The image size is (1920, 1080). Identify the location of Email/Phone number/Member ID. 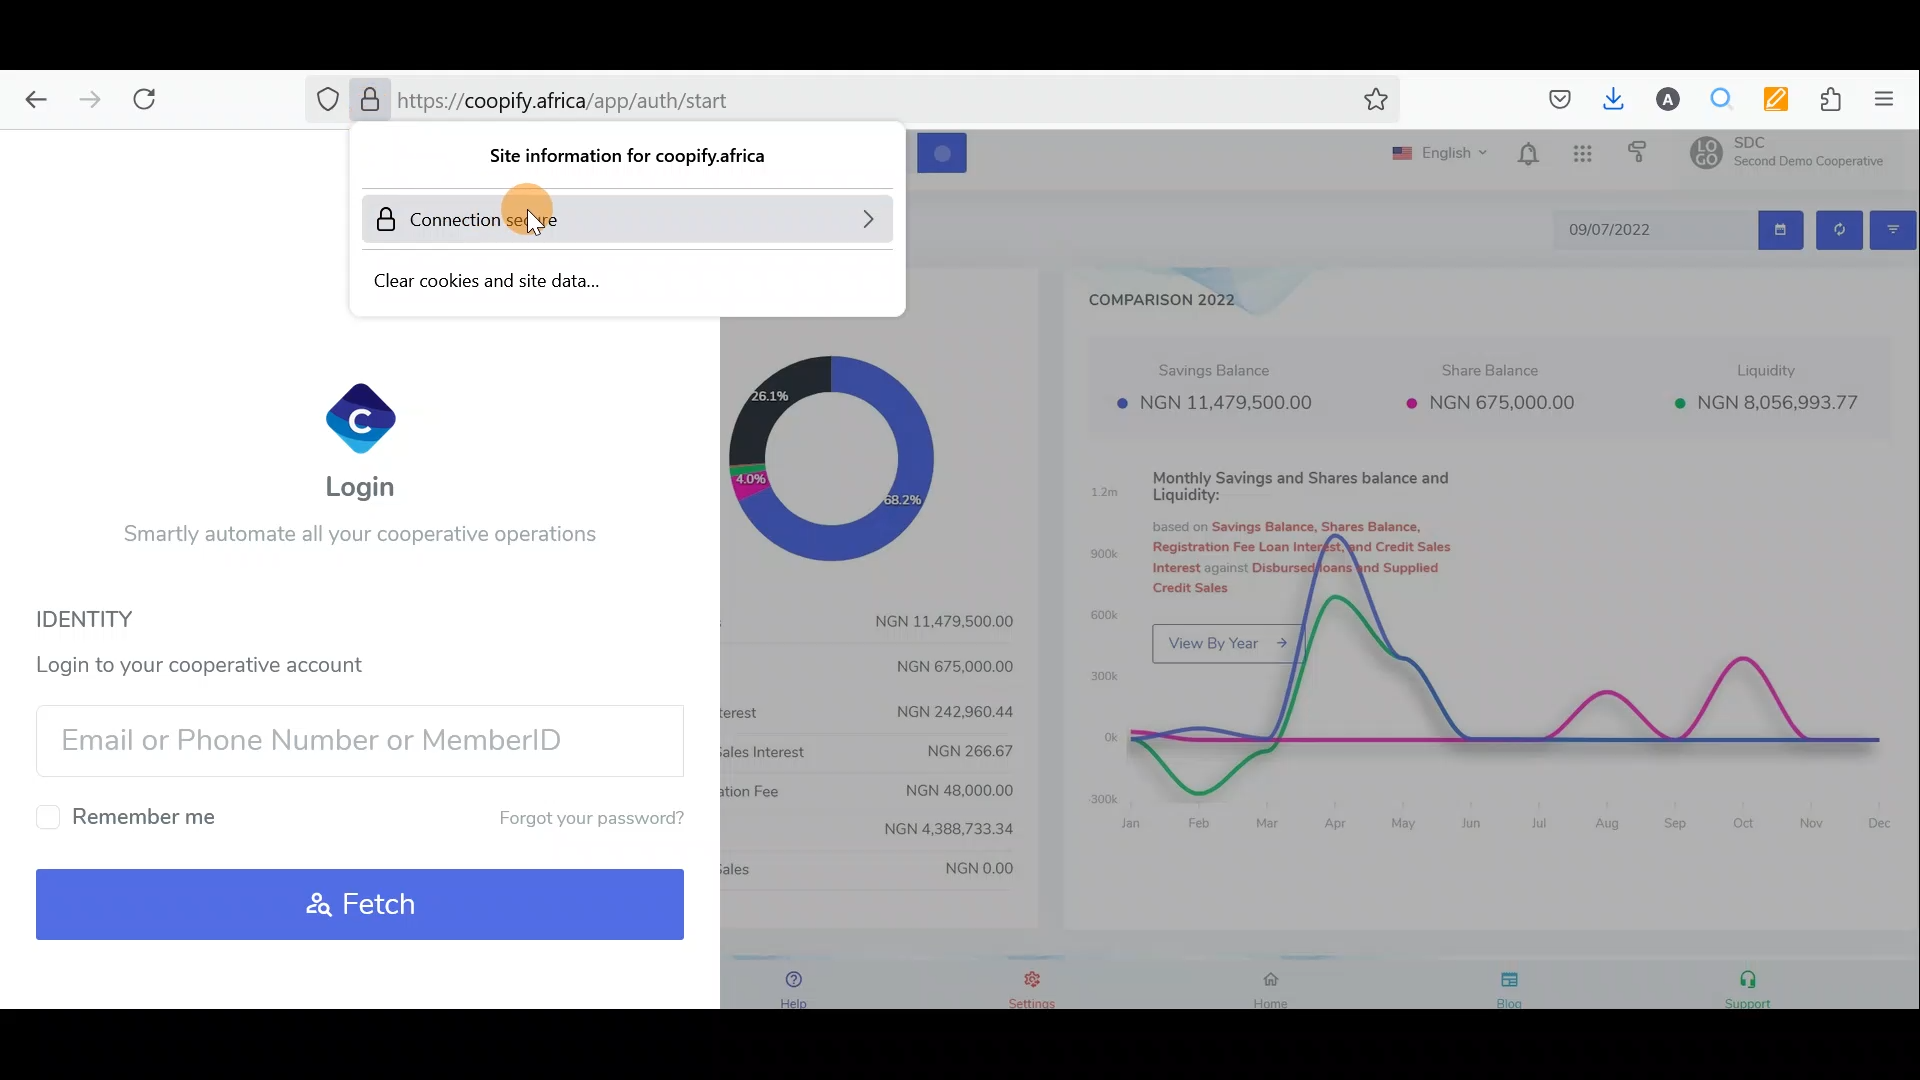
(350, 738).